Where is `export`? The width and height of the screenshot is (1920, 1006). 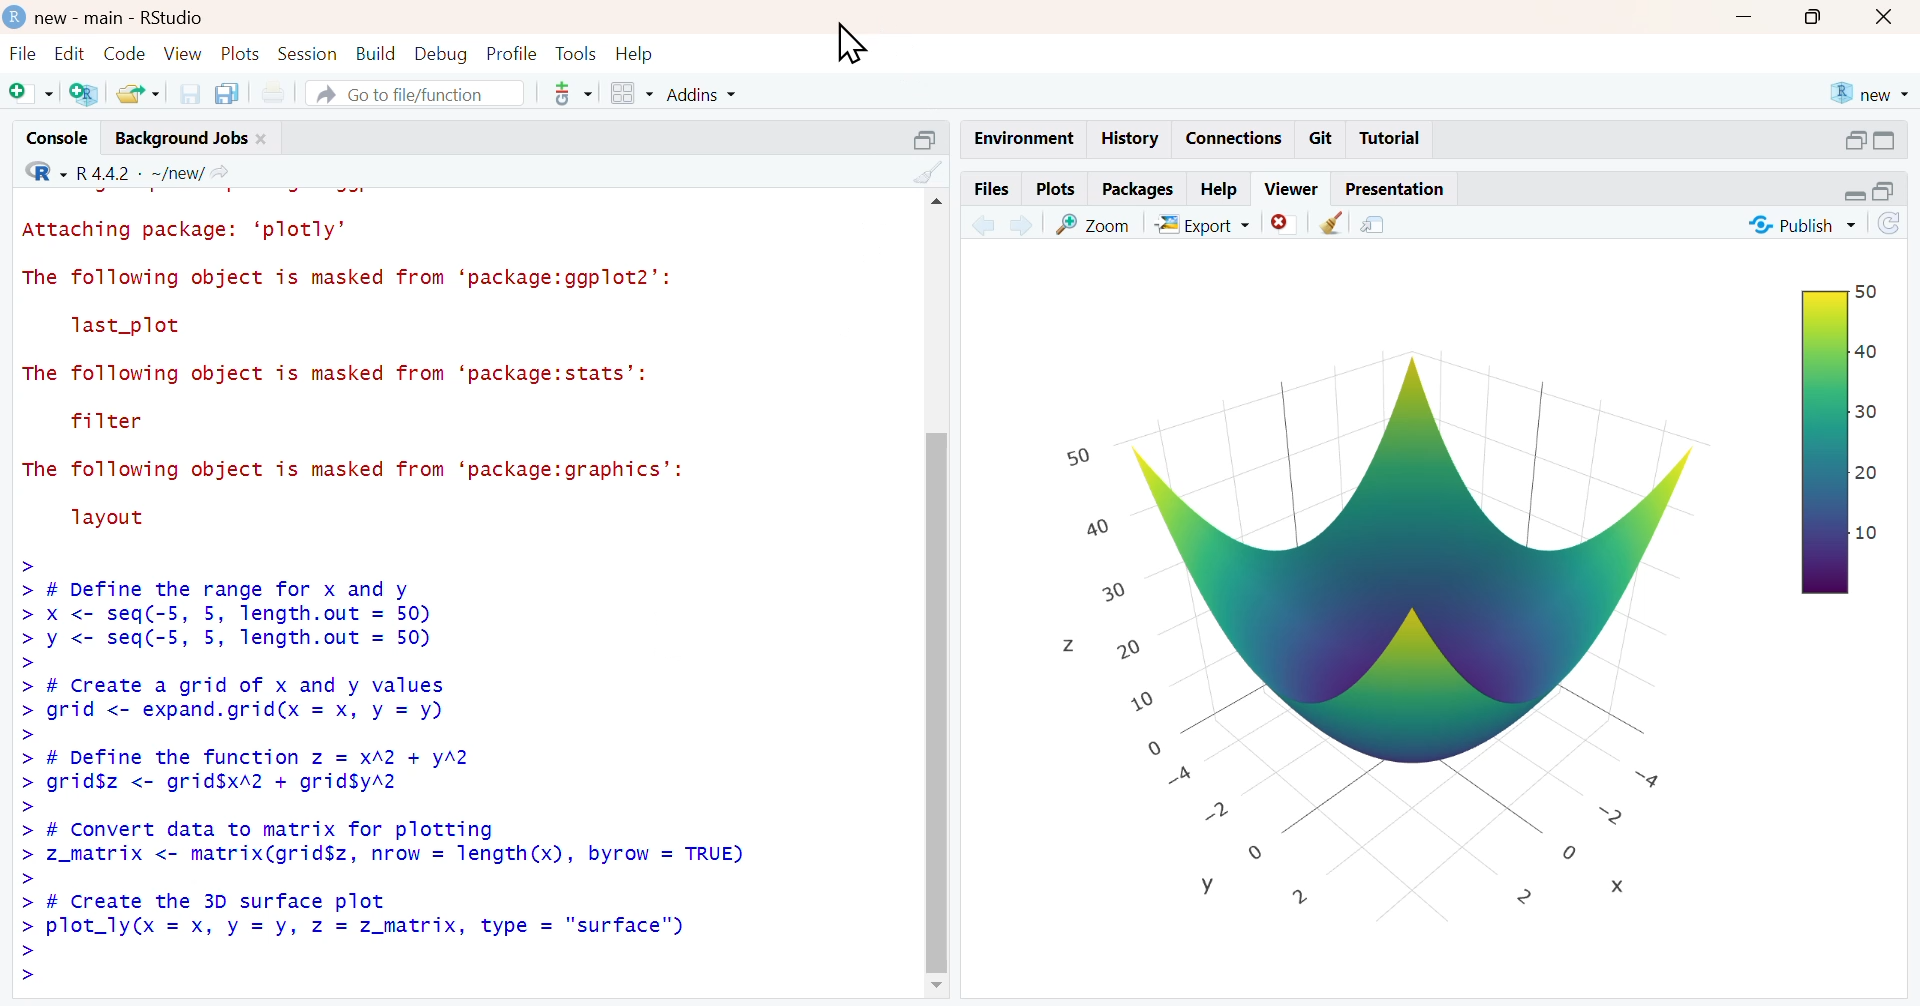 export is located at coordinates (1209, 224).